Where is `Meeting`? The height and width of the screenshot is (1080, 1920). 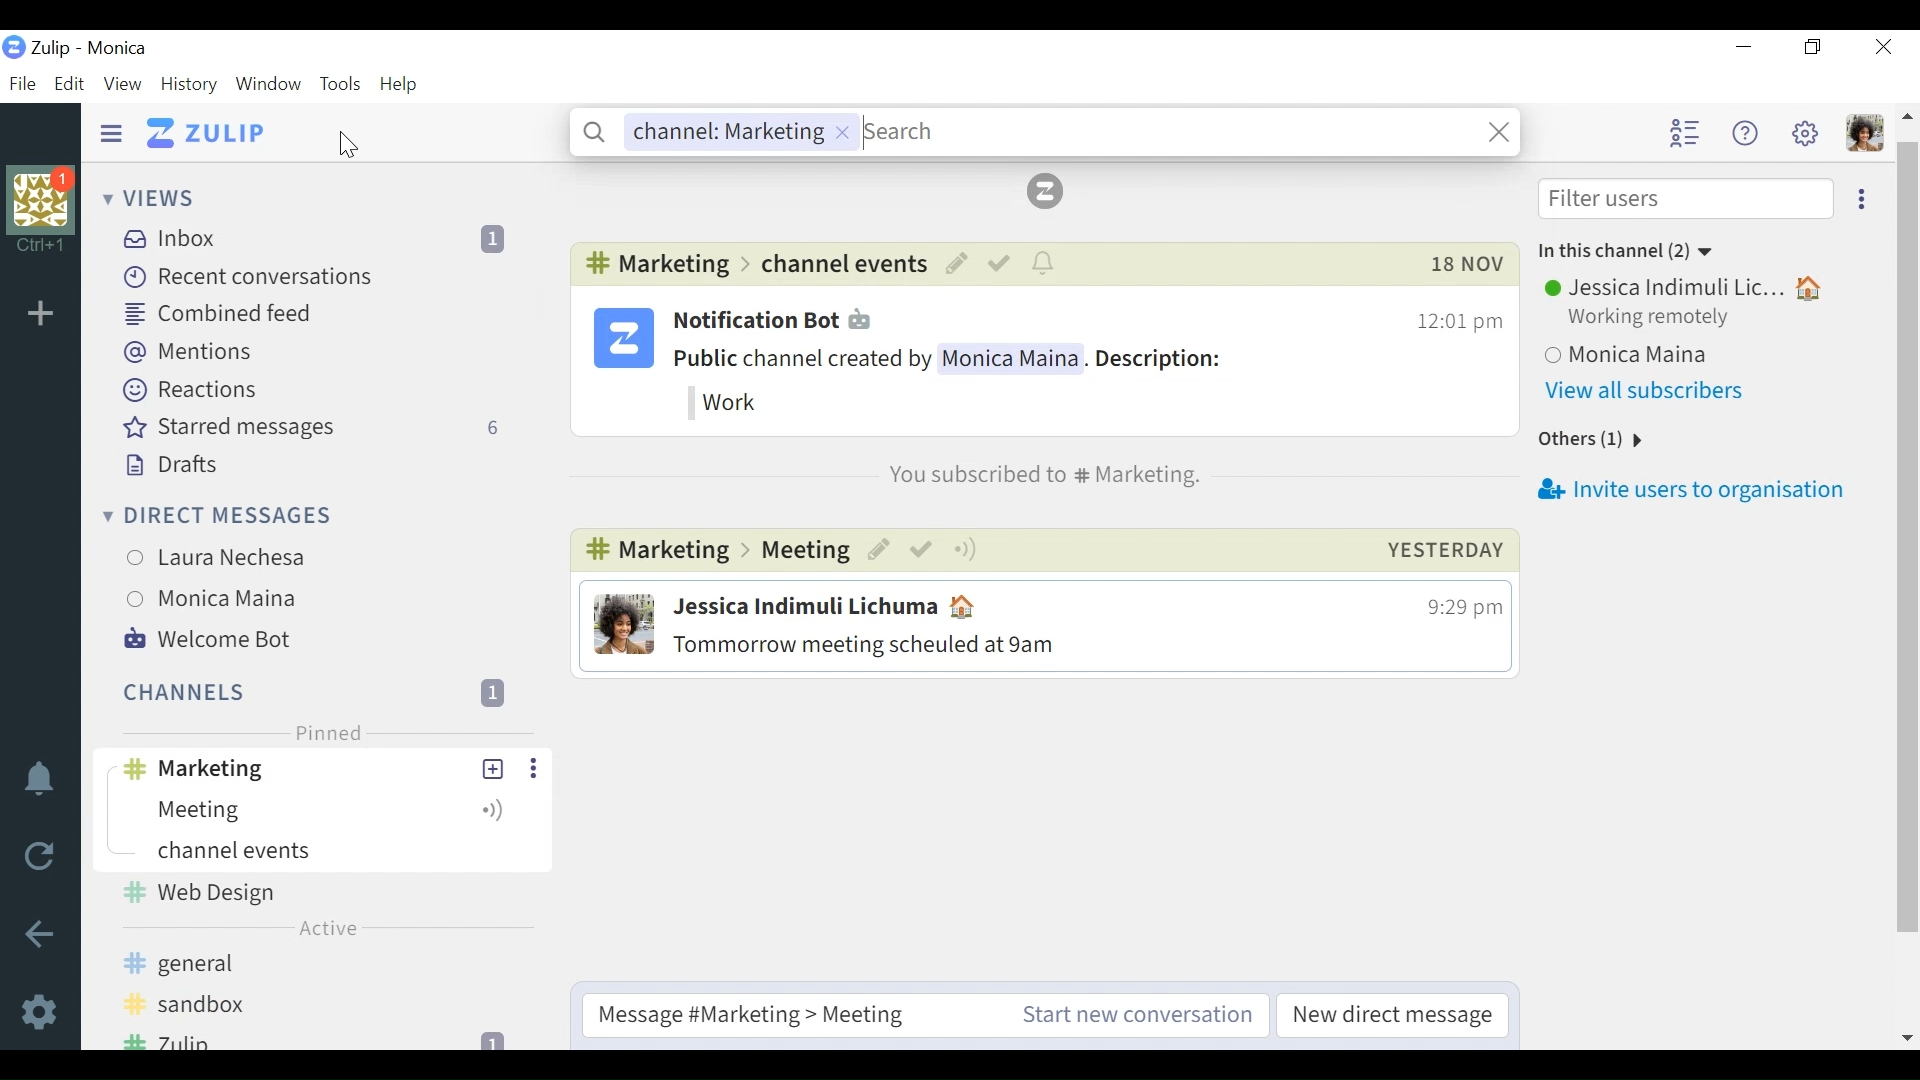 Meeting is located at coordinates (811, 553).